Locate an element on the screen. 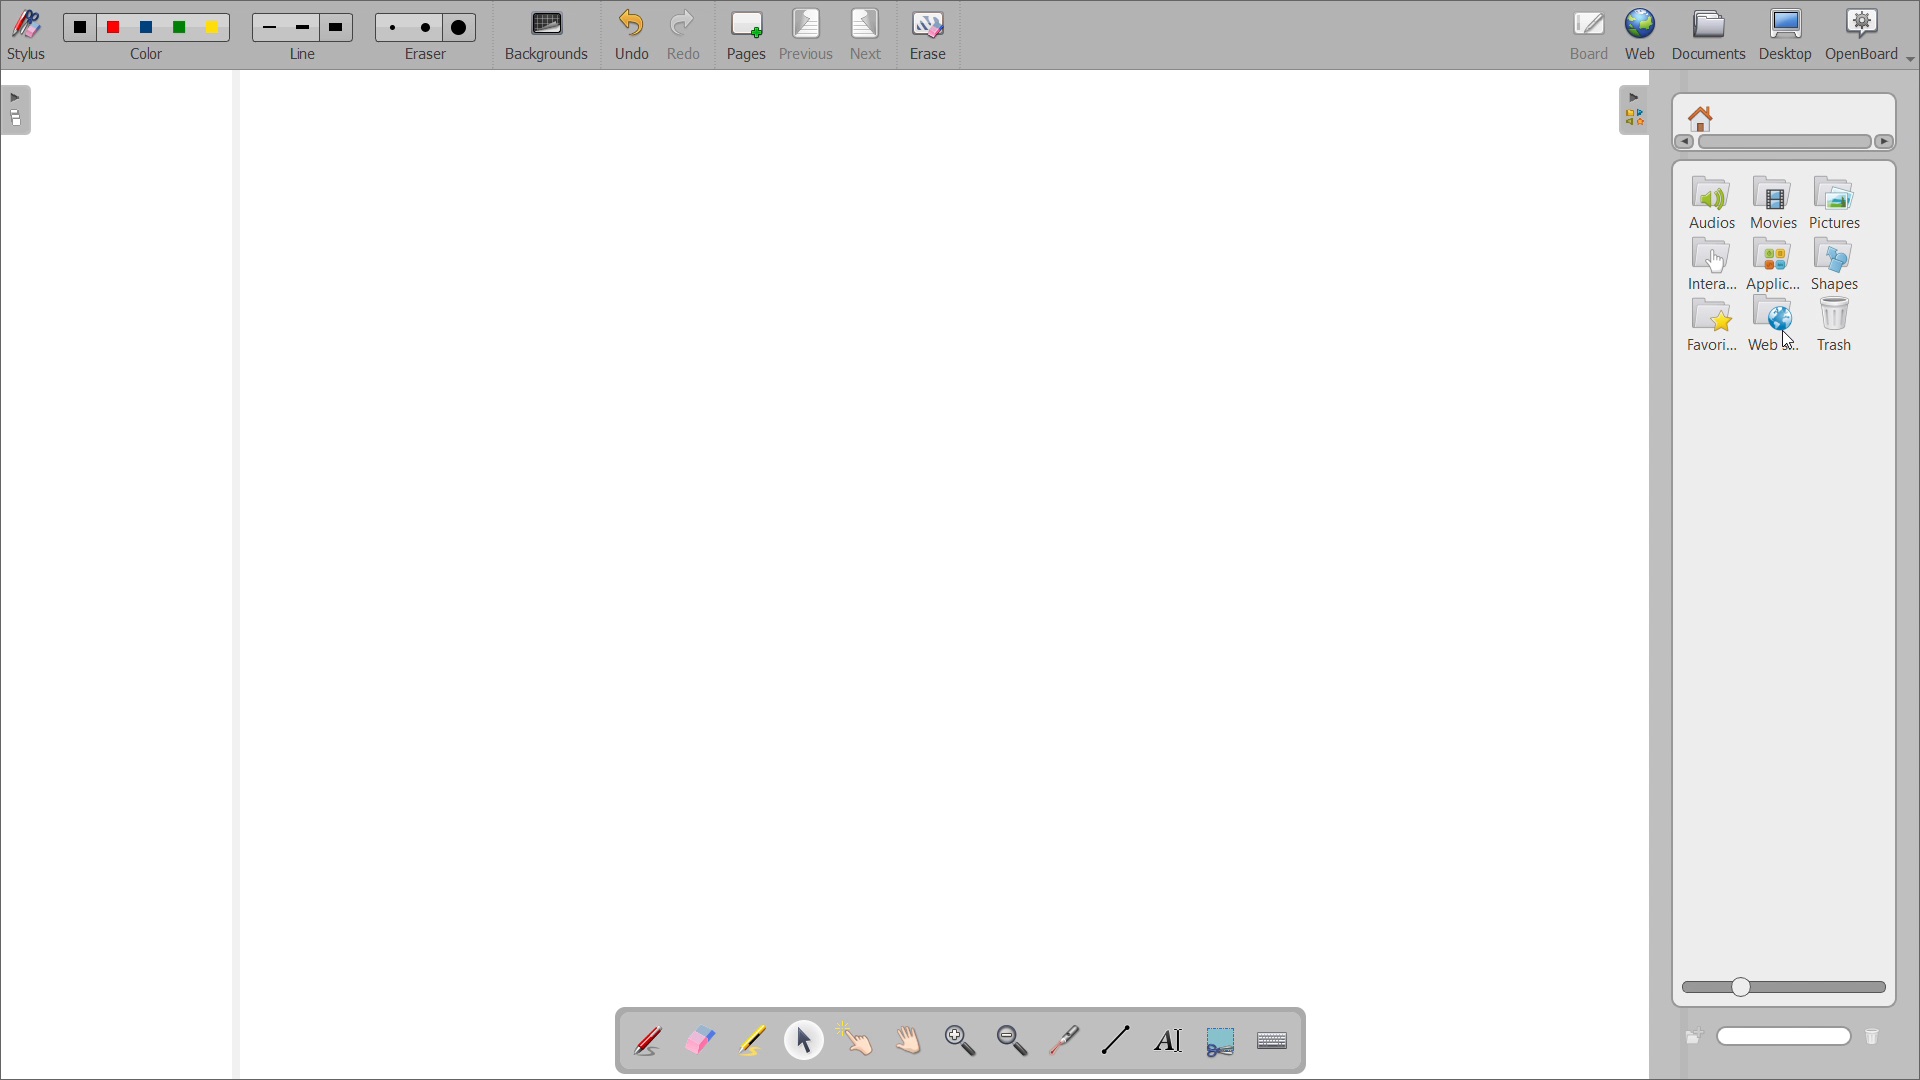 This screenshot has width=1920, height=1080. Color 2 is located at coordinates (114, 25).